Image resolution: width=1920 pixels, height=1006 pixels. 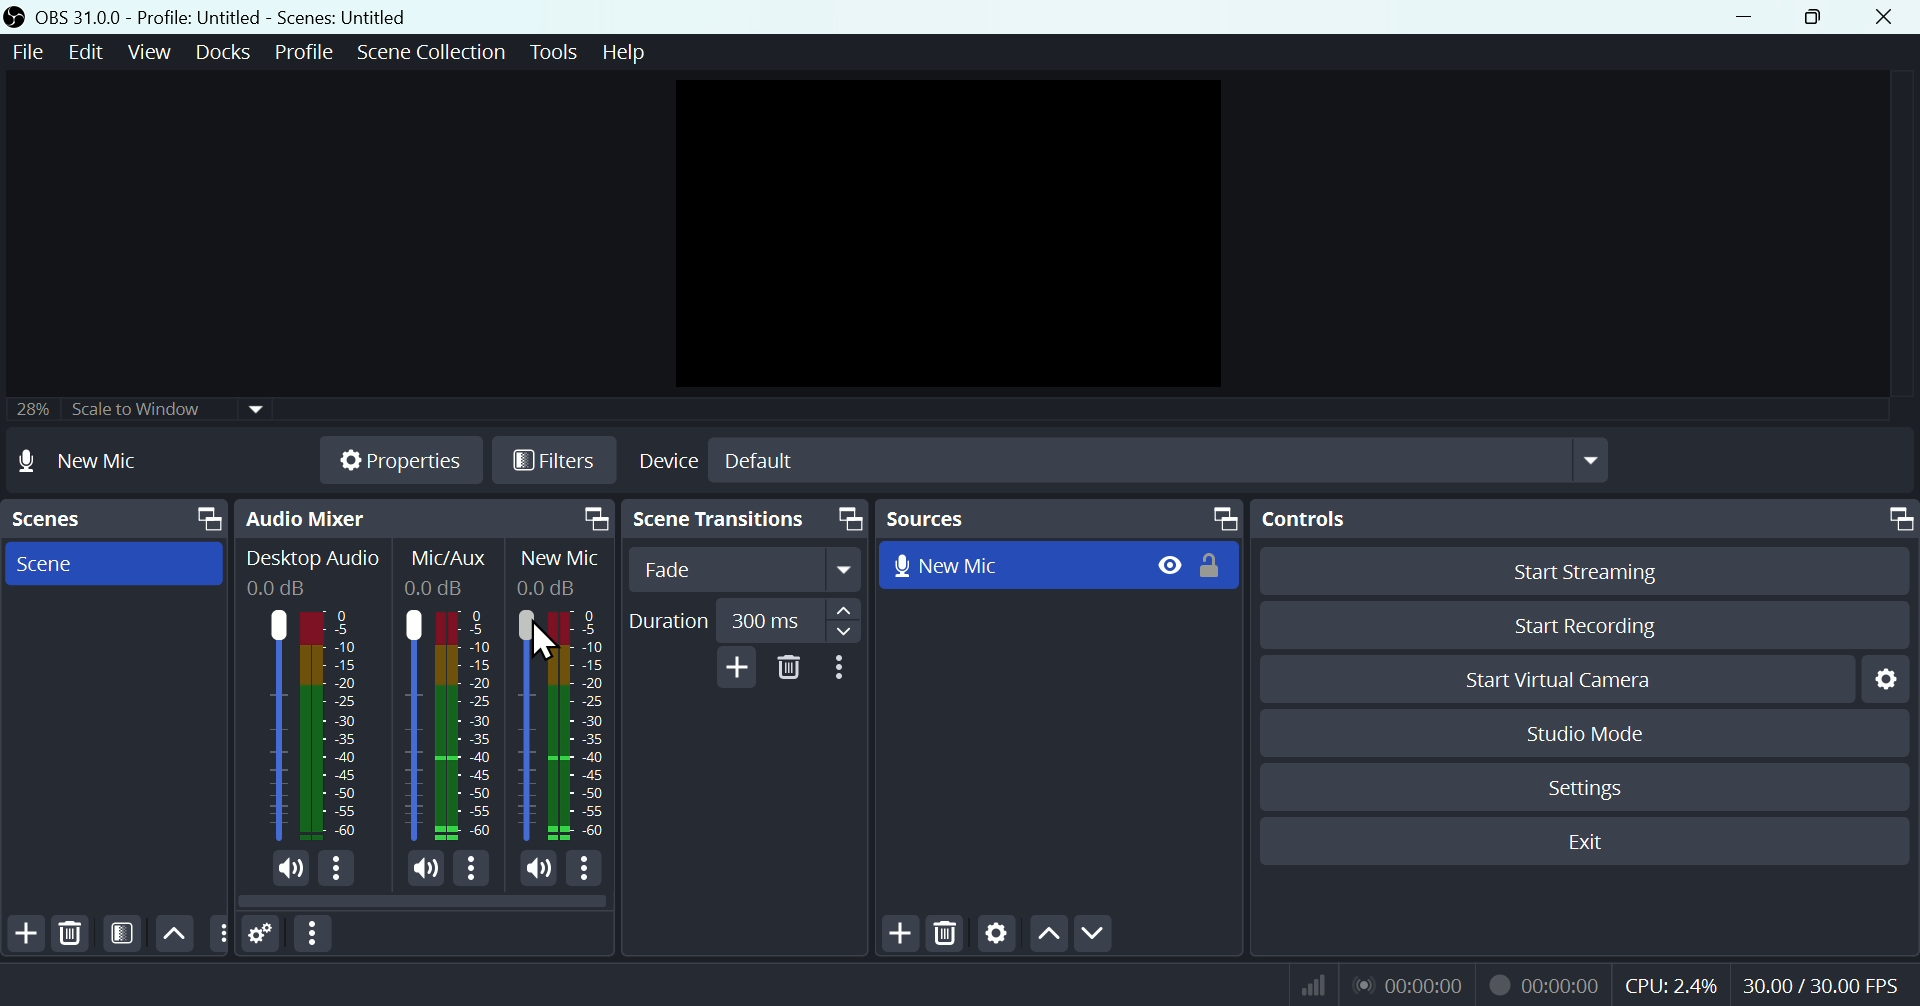 What do you see at coordinates (747, 570) in the screenshot?
I see `fade` at bounding box center [747, 570].